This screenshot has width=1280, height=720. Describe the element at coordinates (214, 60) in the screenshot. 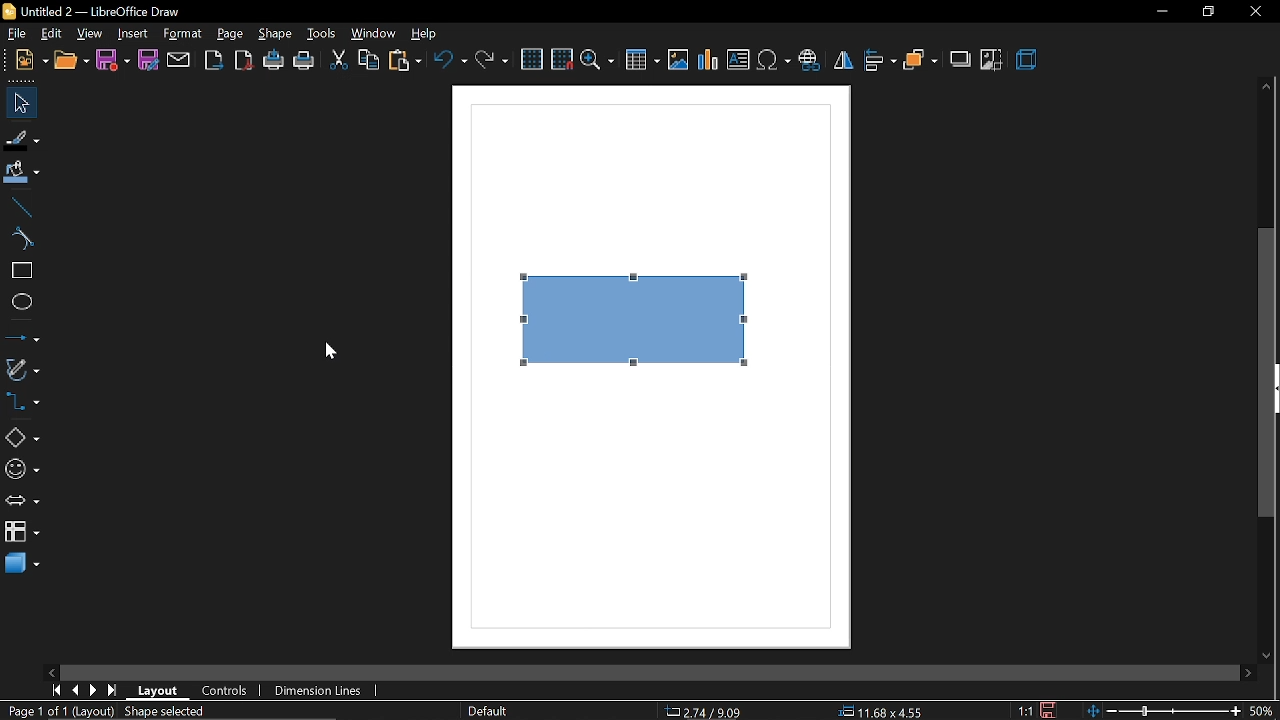

I see `export` at that location.